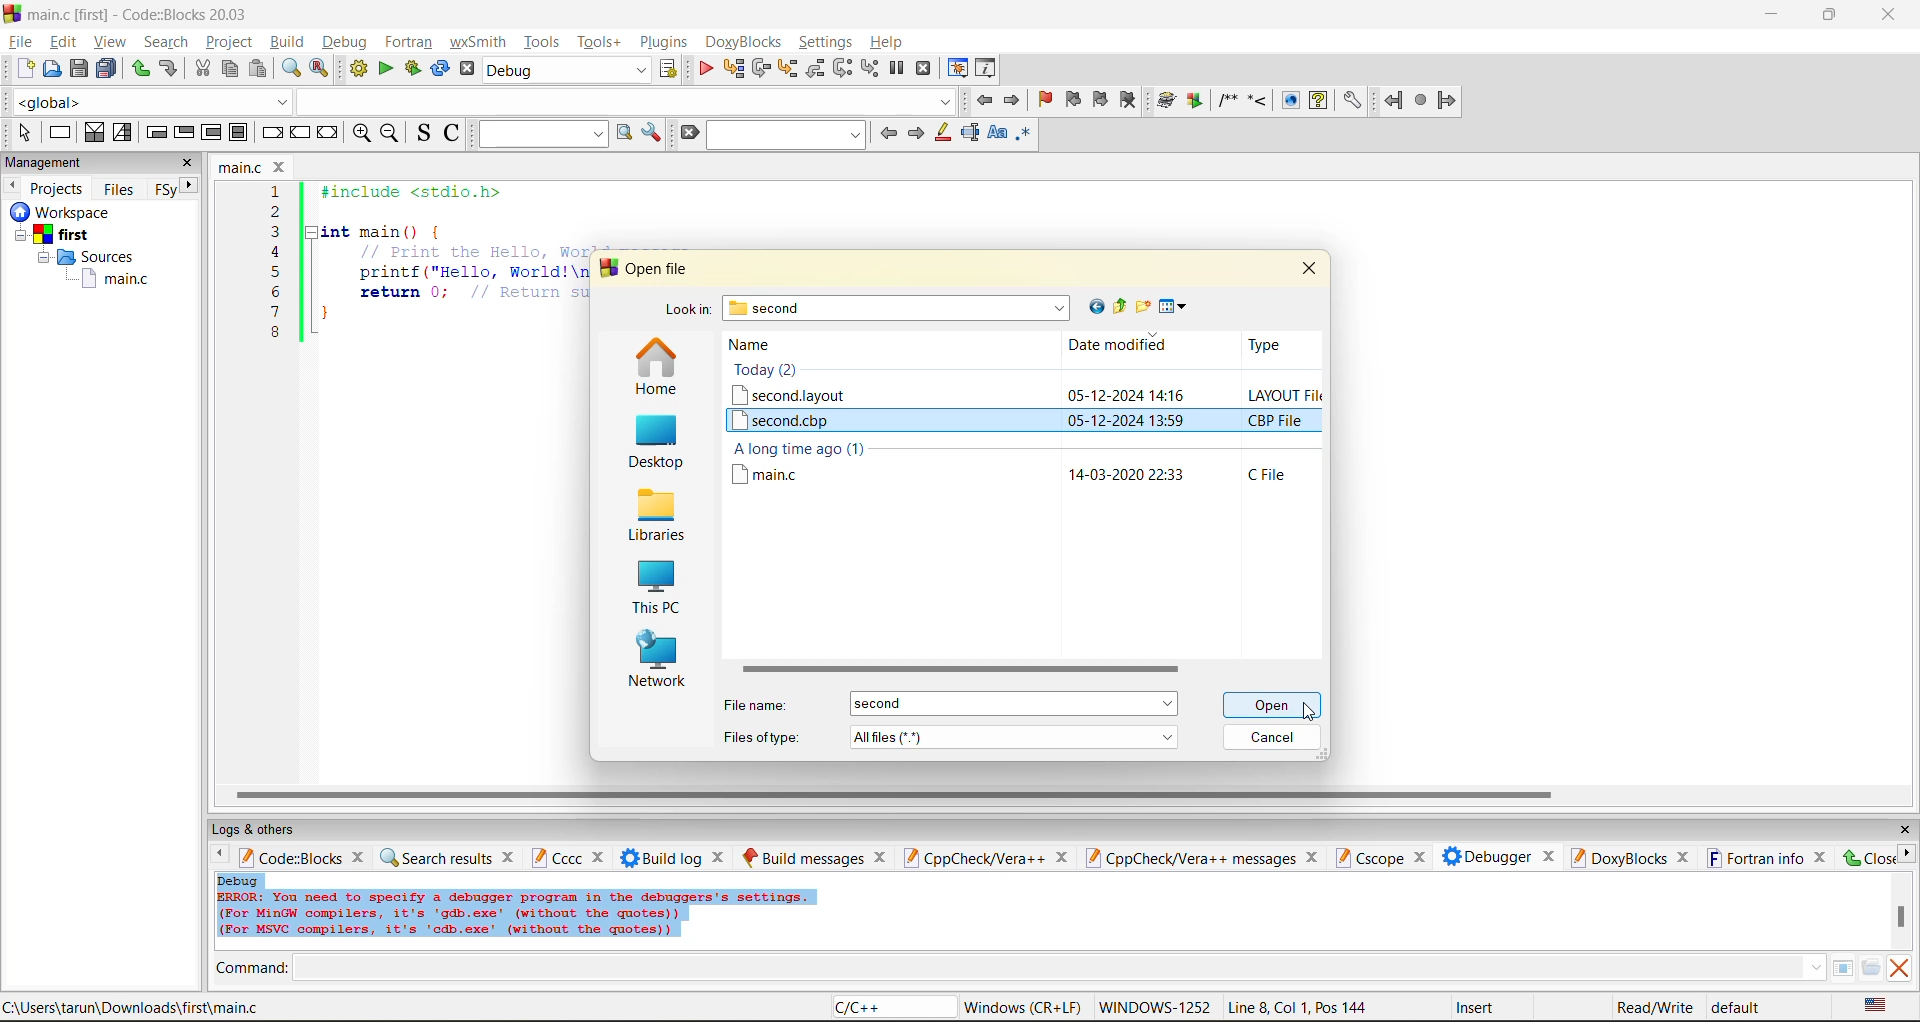 The height and width of the screenshot is (1022, 1920). I want to click on run search, so click(623, 133).